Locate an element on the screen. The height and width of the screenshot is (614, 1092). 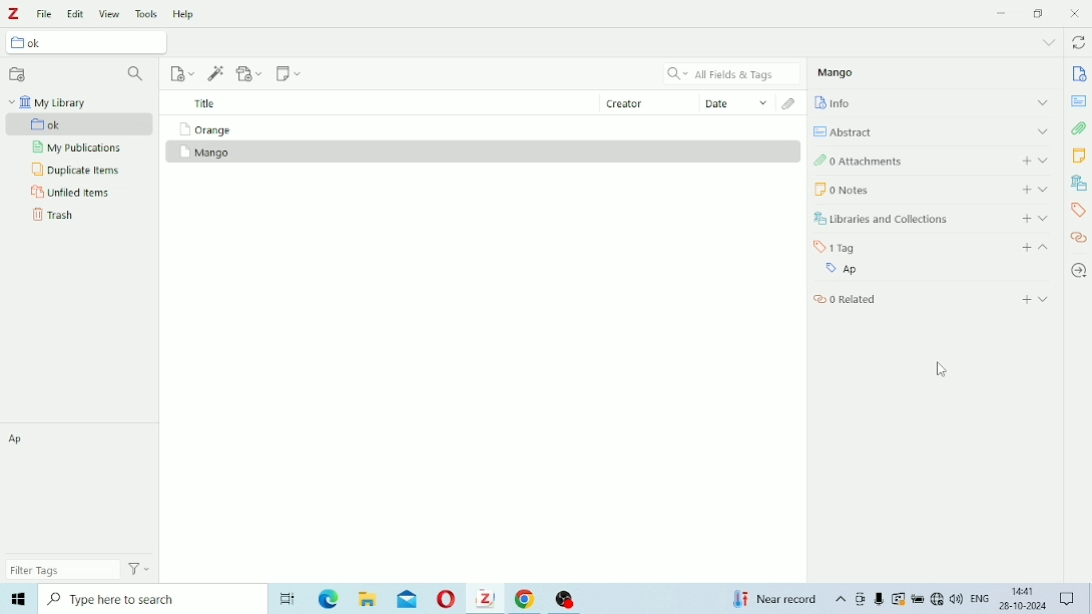
Internet is located at coordinates (937, 600).